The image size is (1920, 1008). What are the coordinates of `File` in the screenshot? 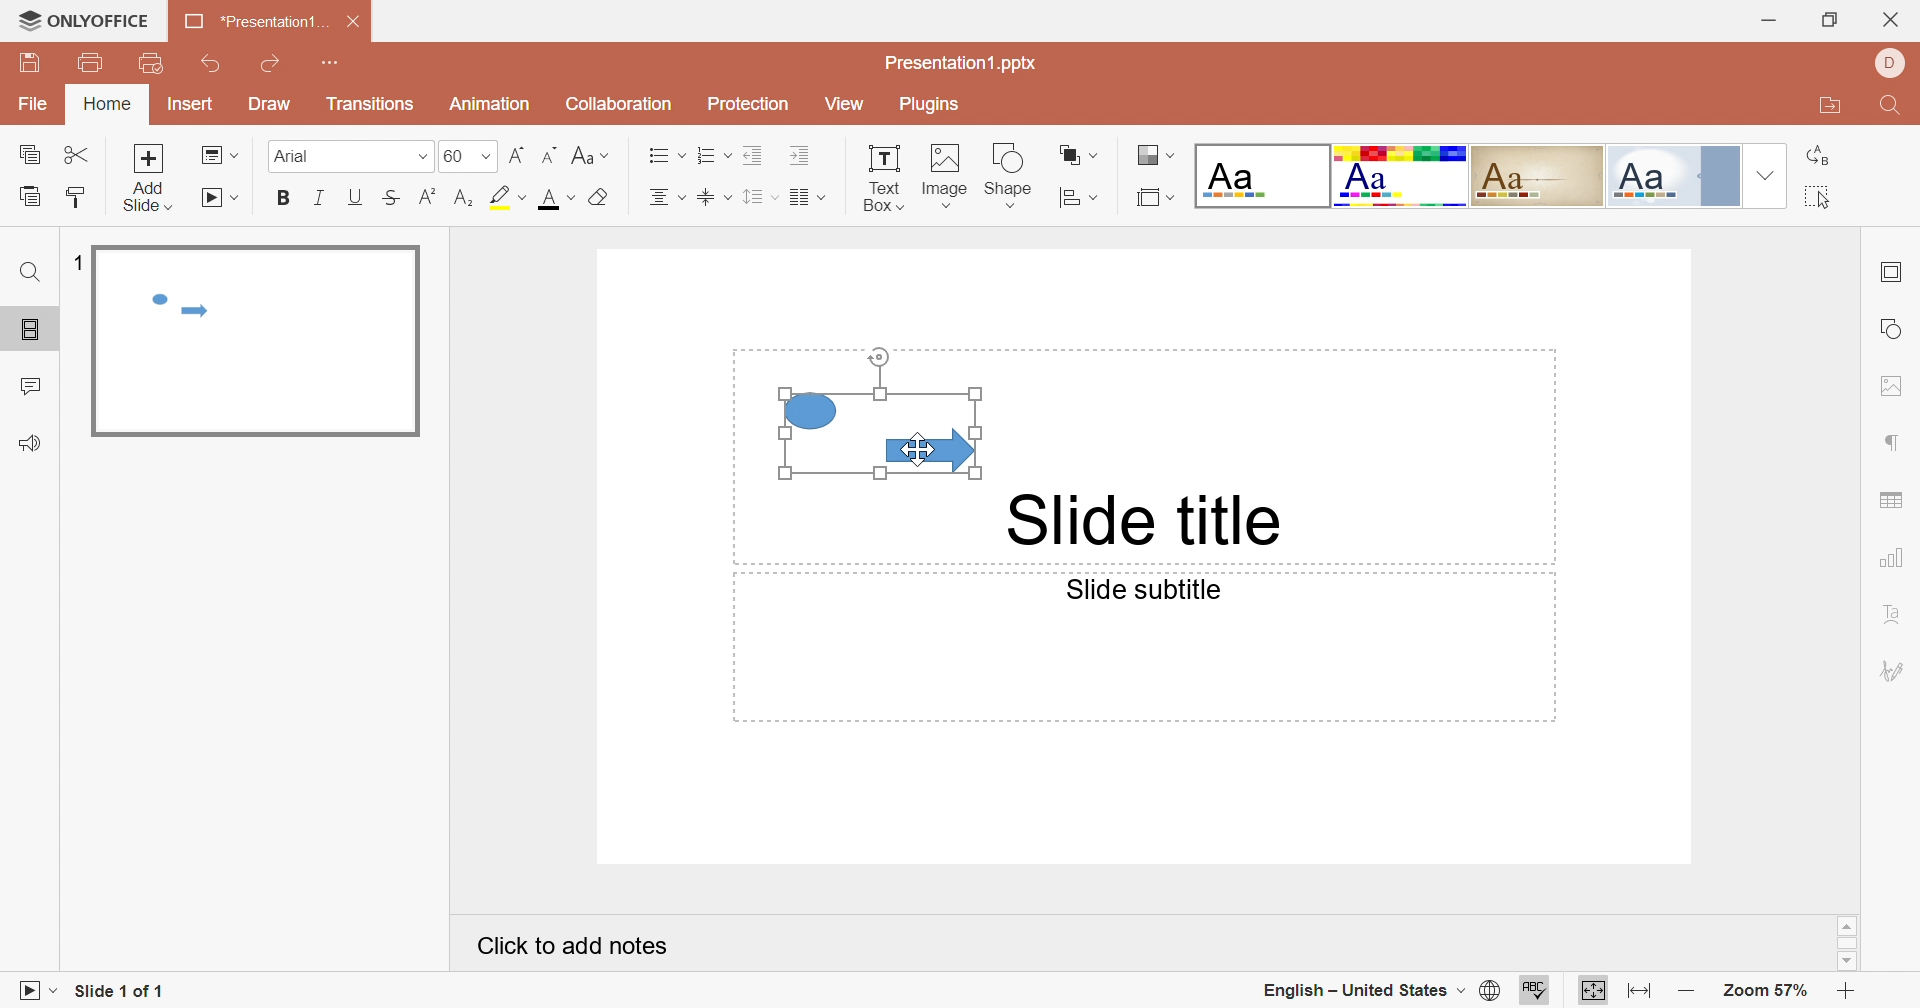 It's located at (32, 103).